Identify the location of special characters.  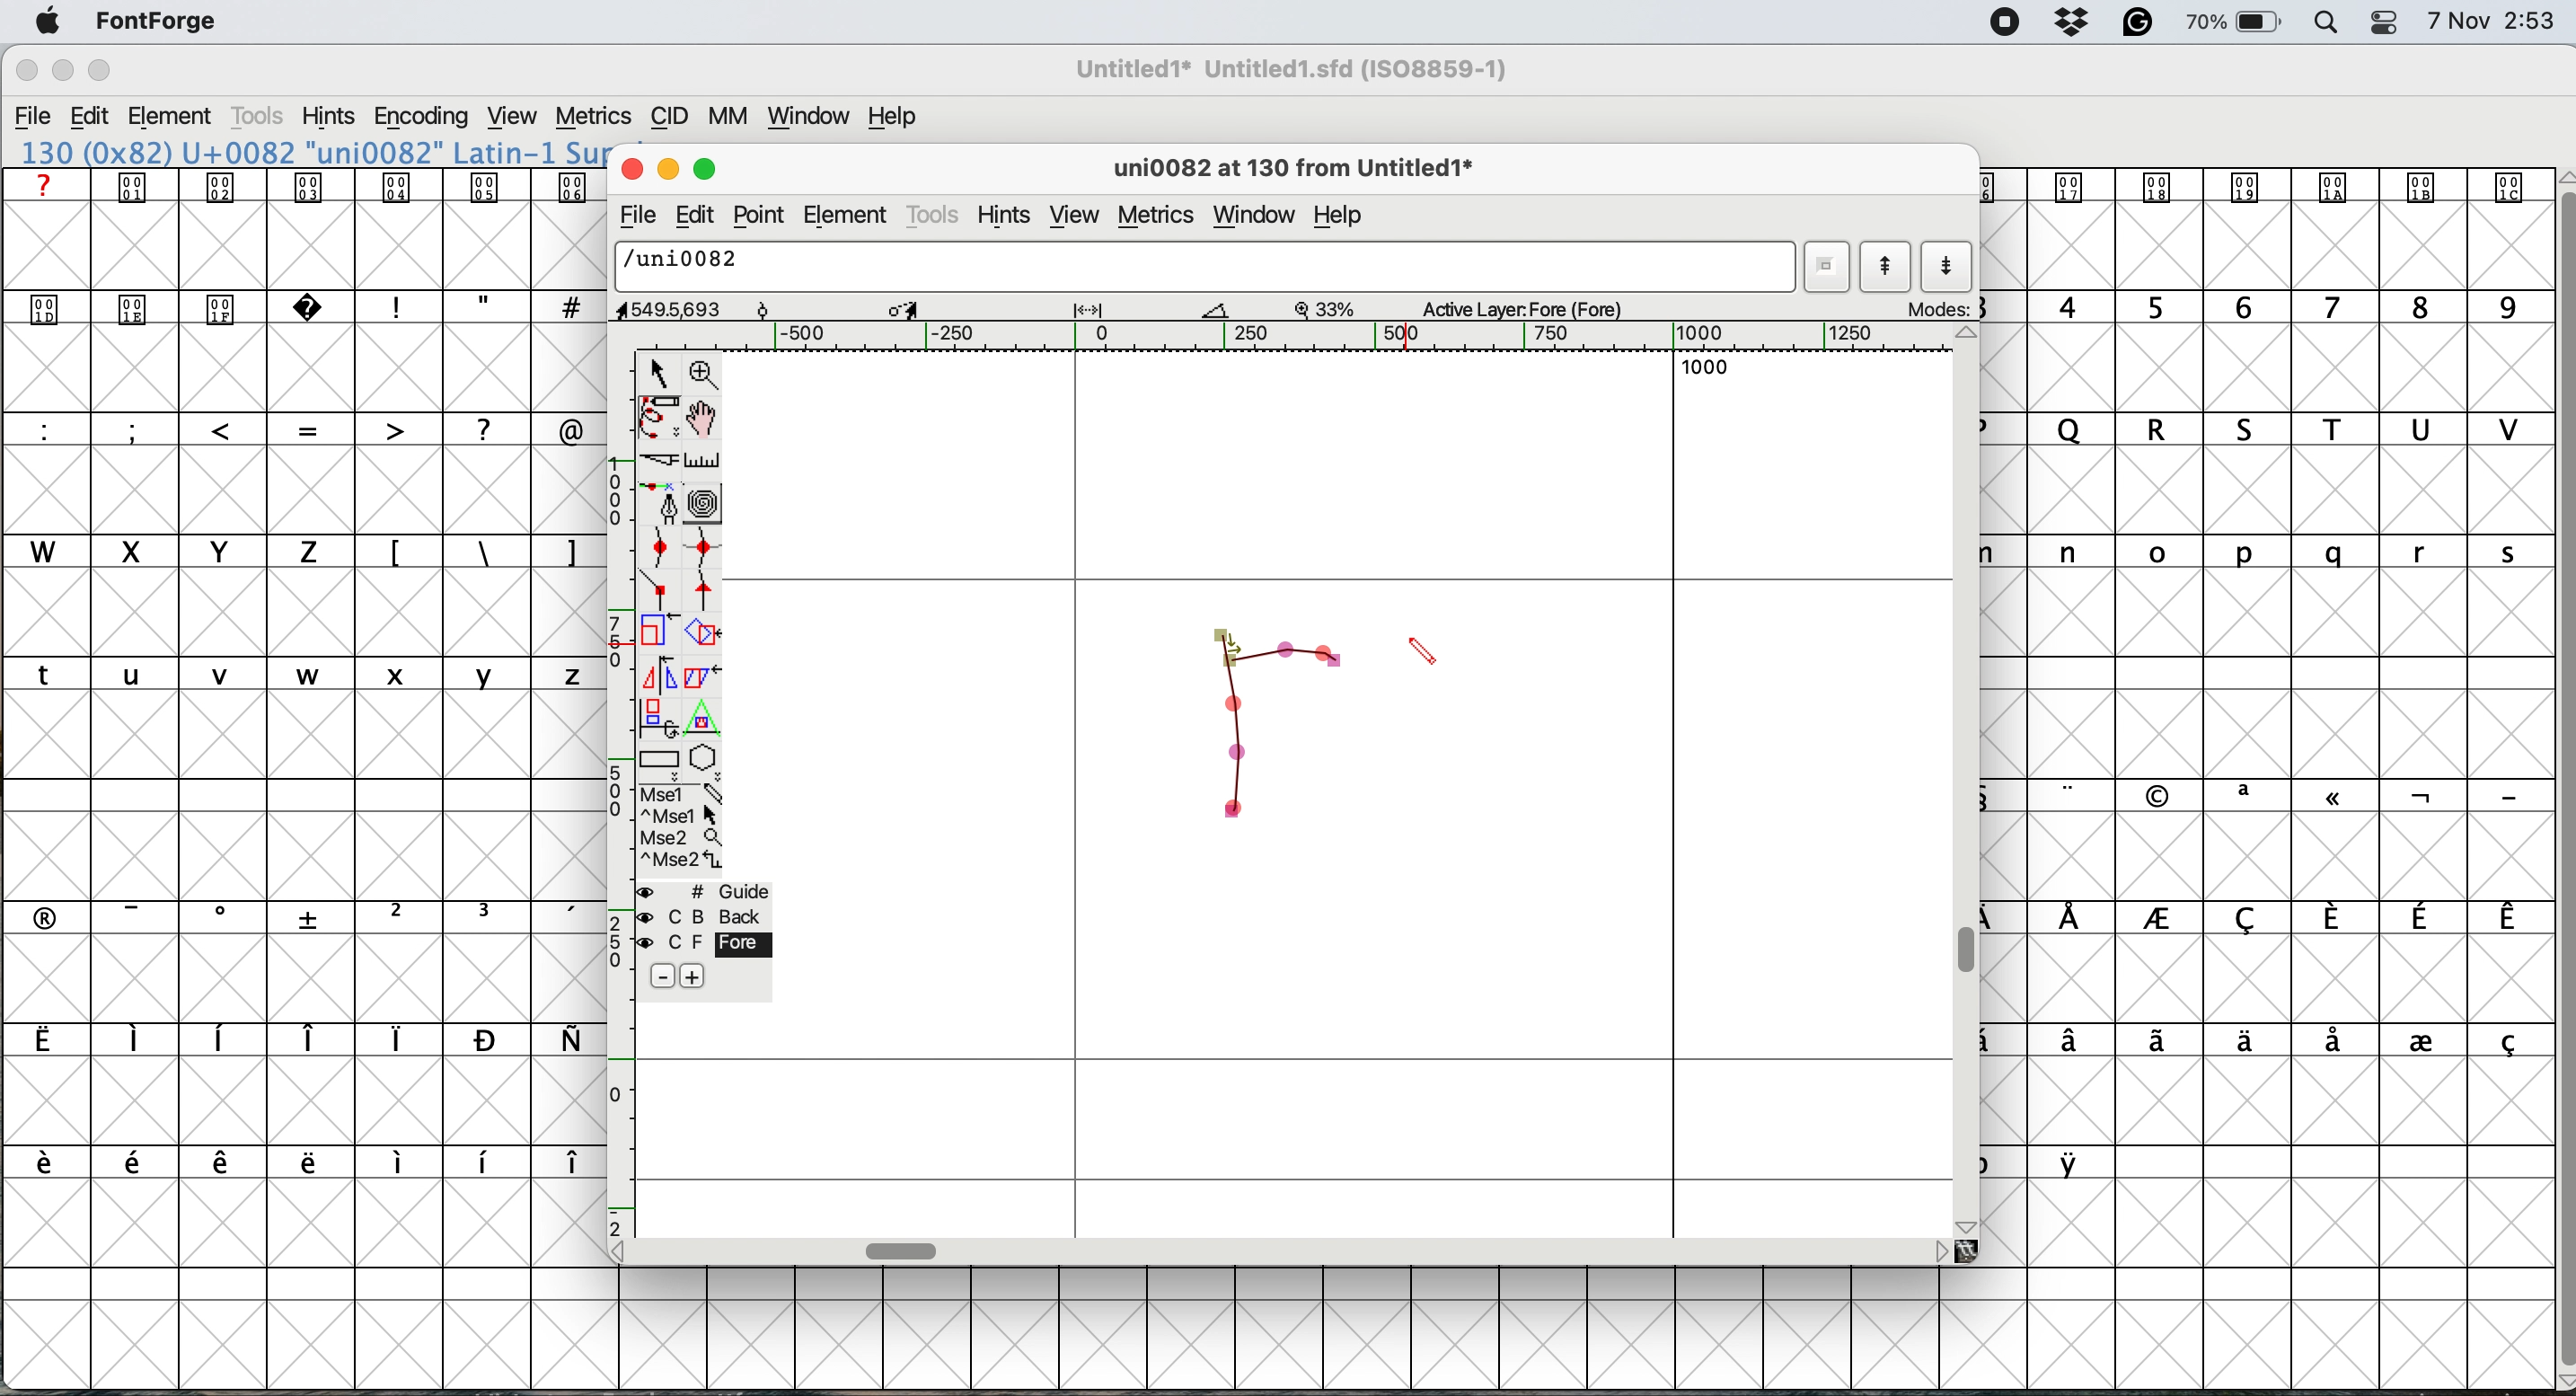
(2266, 1041).